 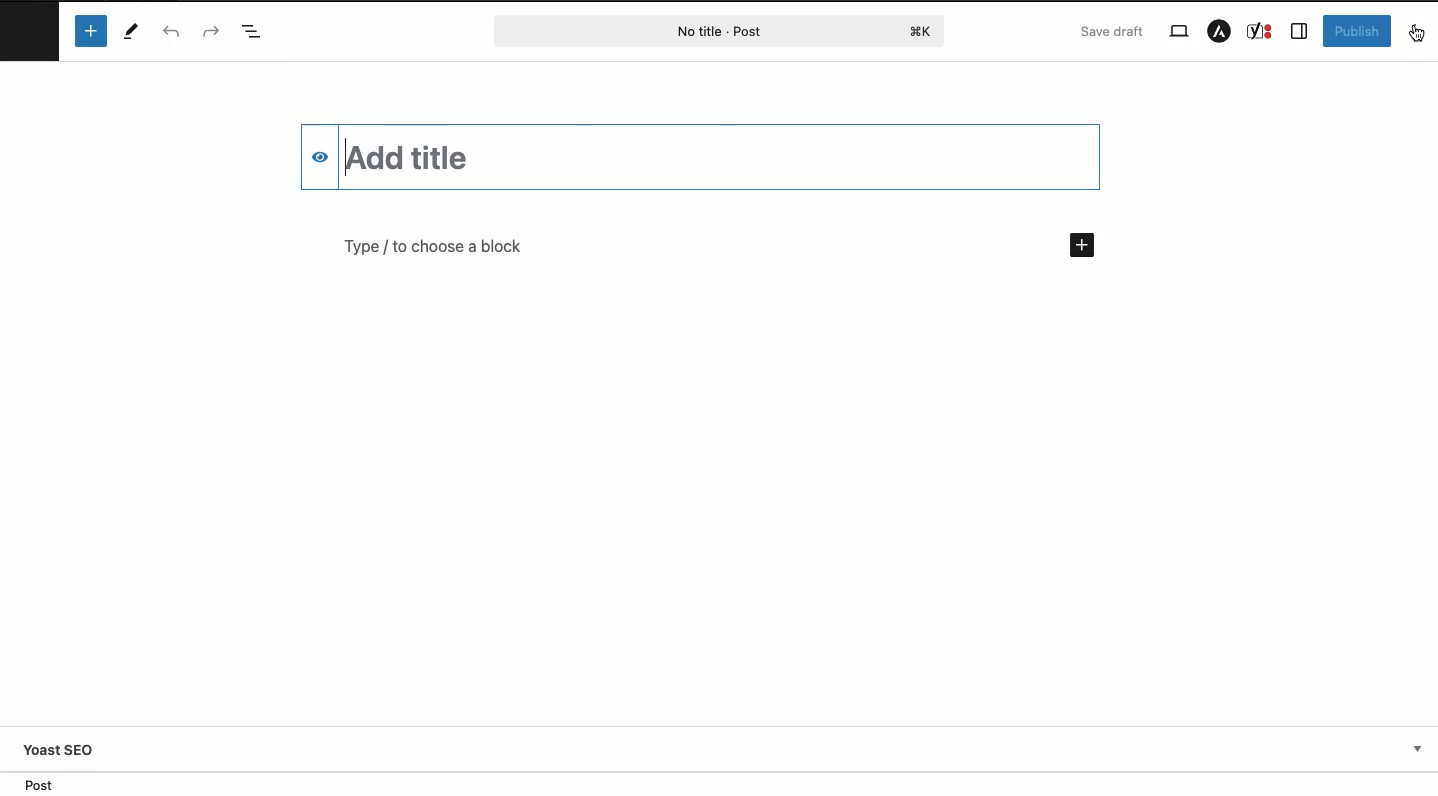 What do you see at coordinates (1219, 33) in the screenshot?
I see `Astra` at bounding box center [1219, 33].